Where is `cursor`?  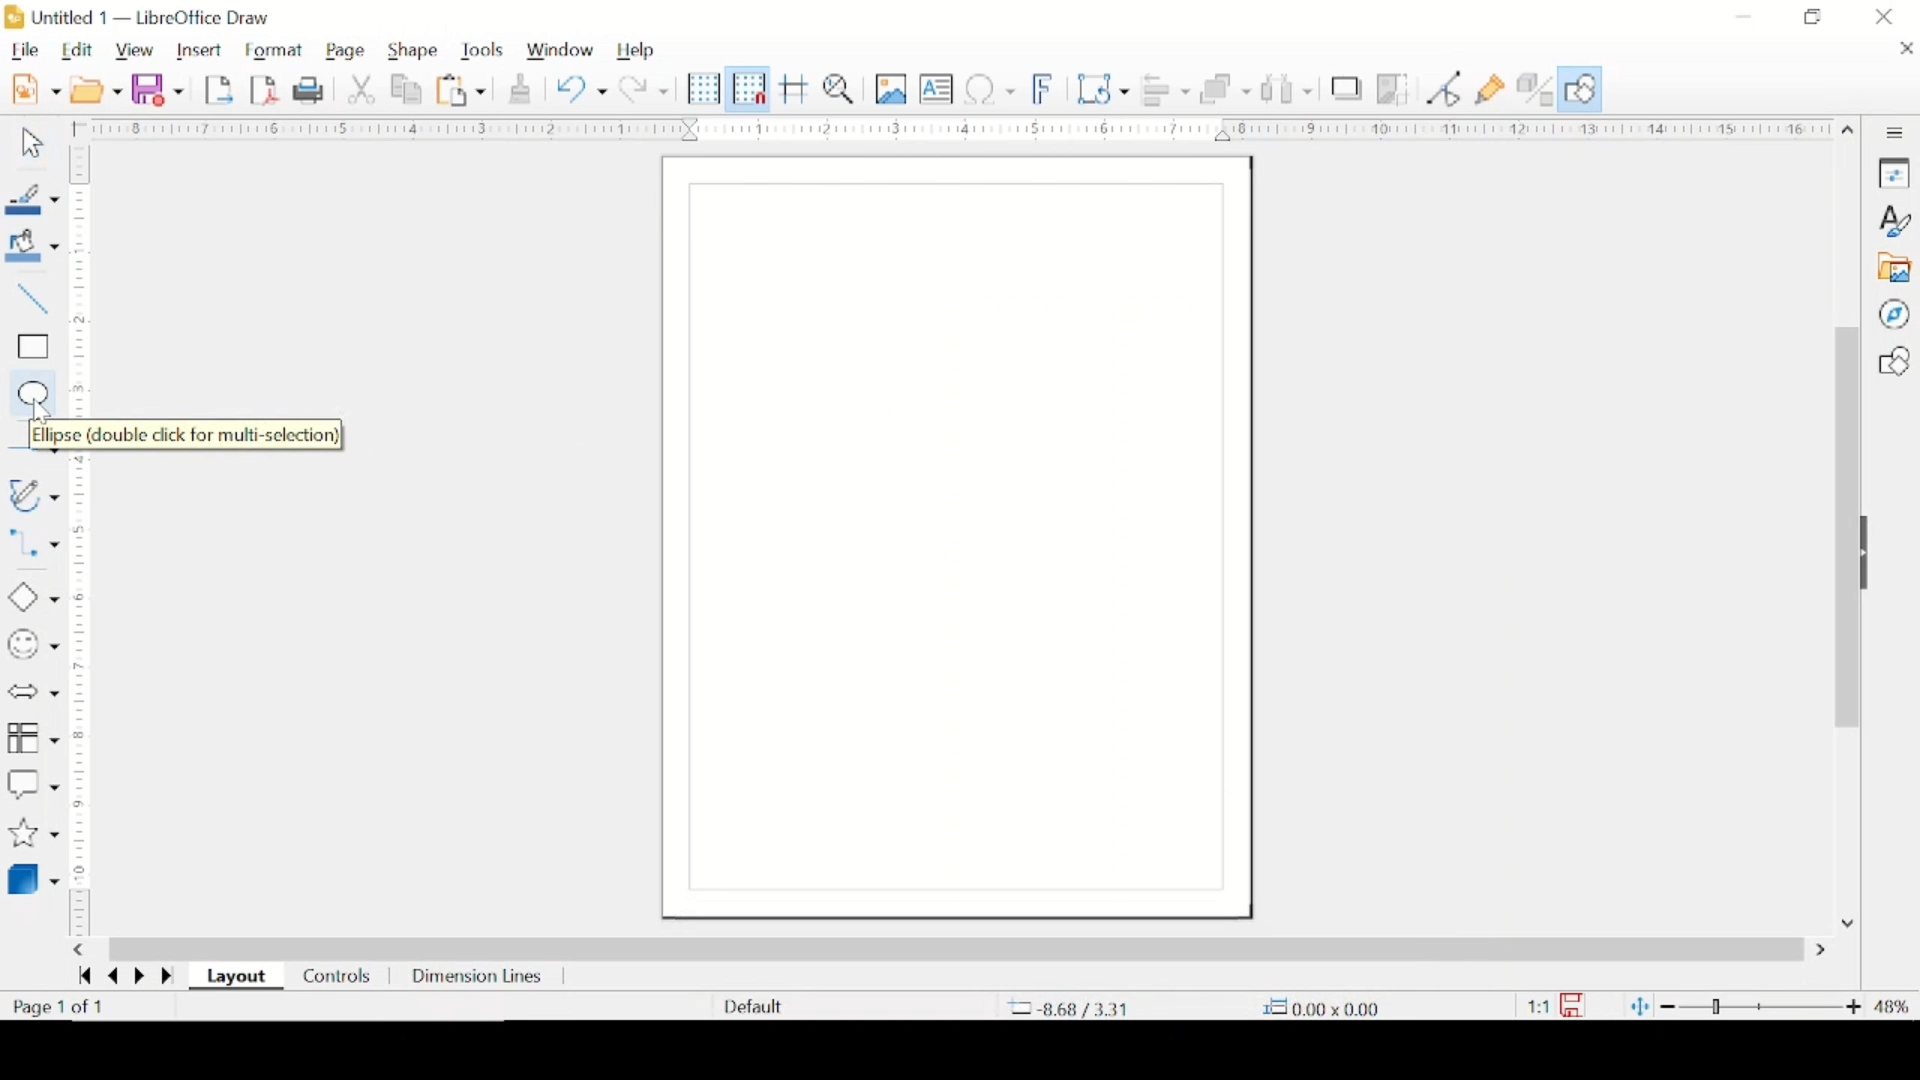
cursor is located at coordinates (44, 414).